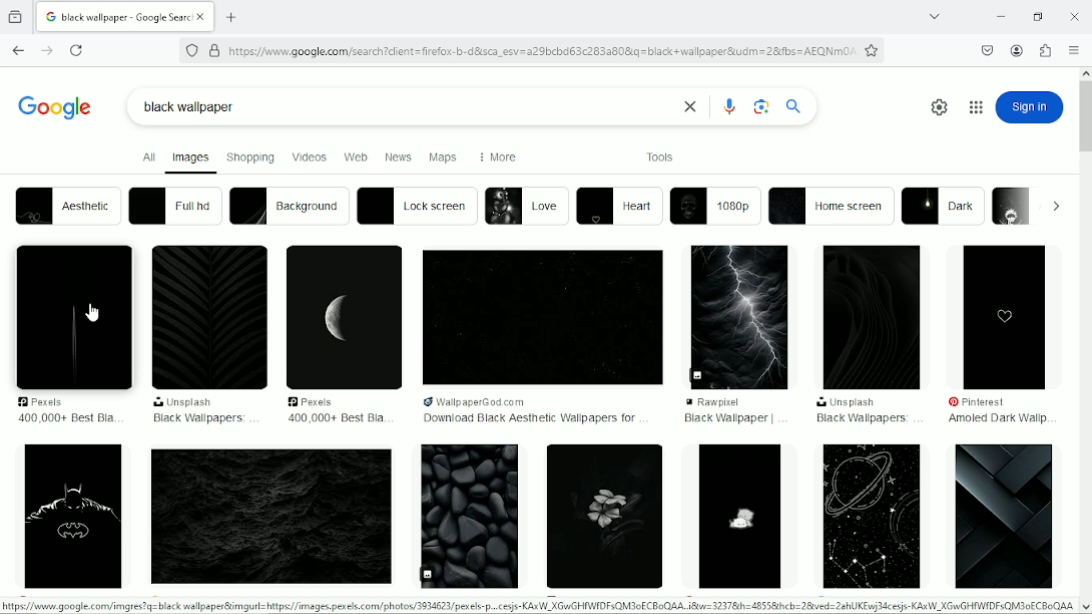 The image size is (1092, 614). Describe the element at coordinates (1056, 206) in the screenshot. I see `dropdown` at that location.